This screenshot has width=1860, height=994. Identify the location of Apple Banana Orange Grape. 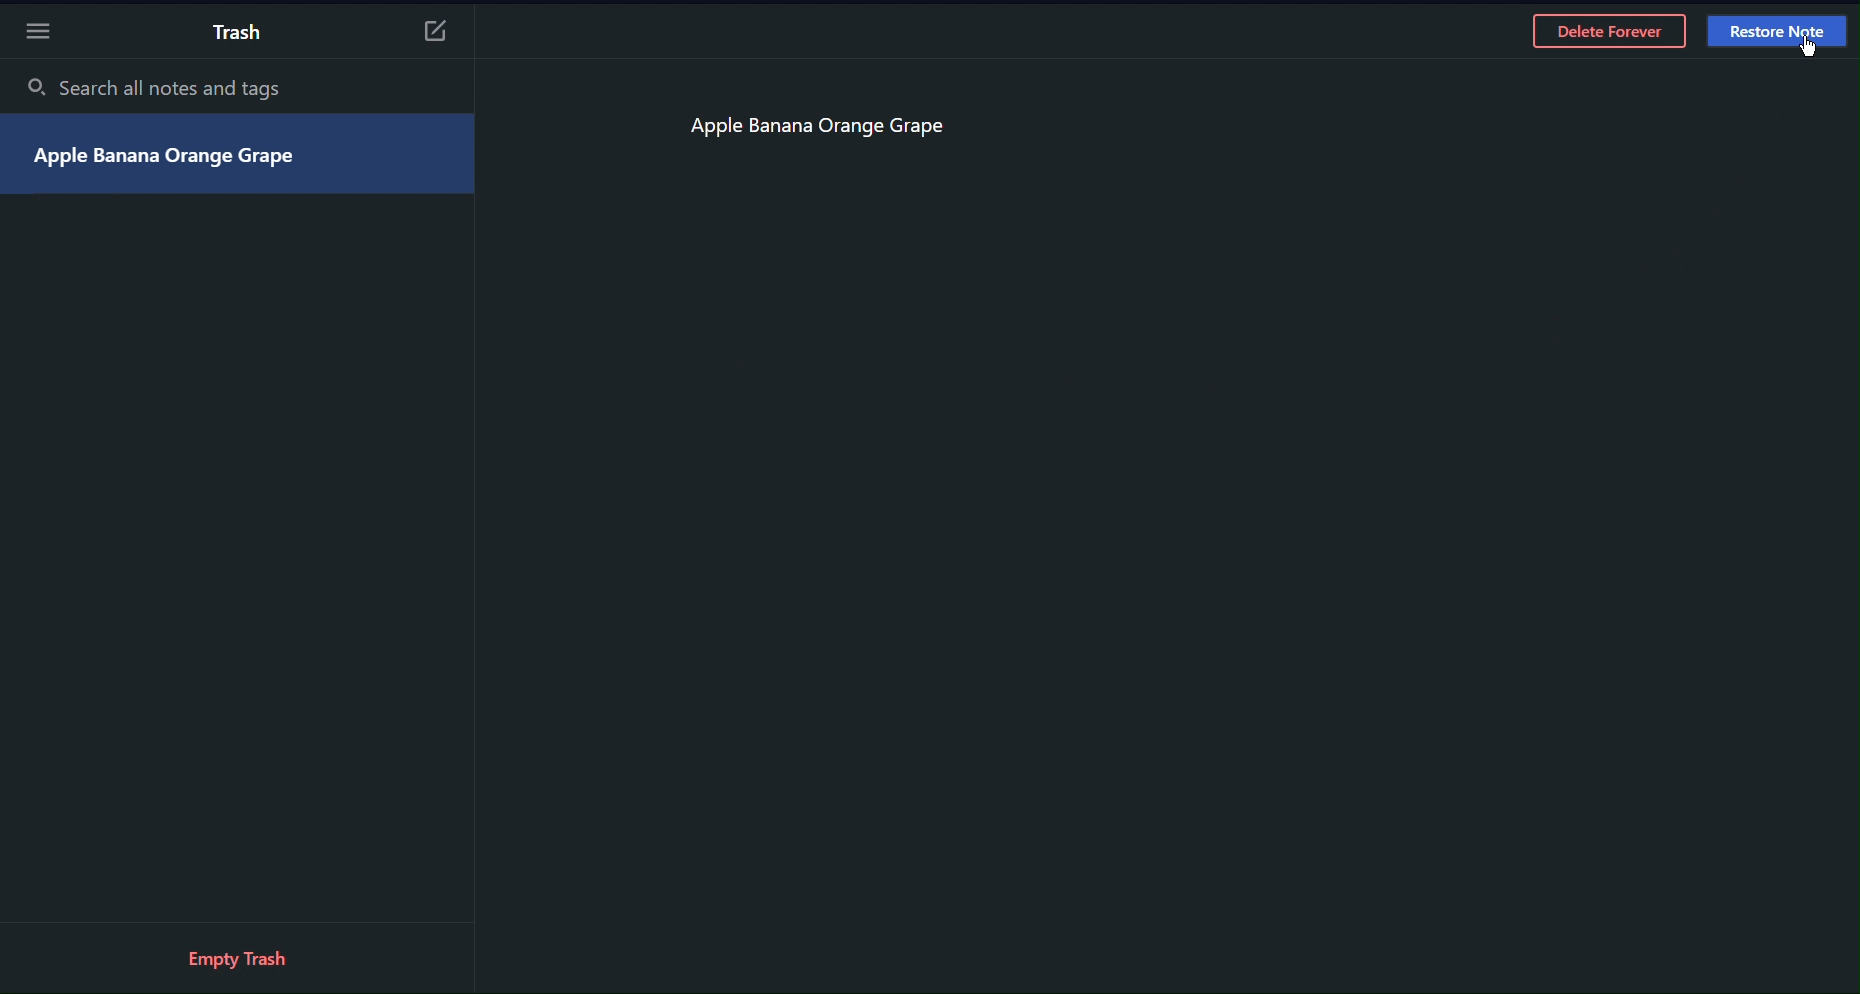
(185, 159).